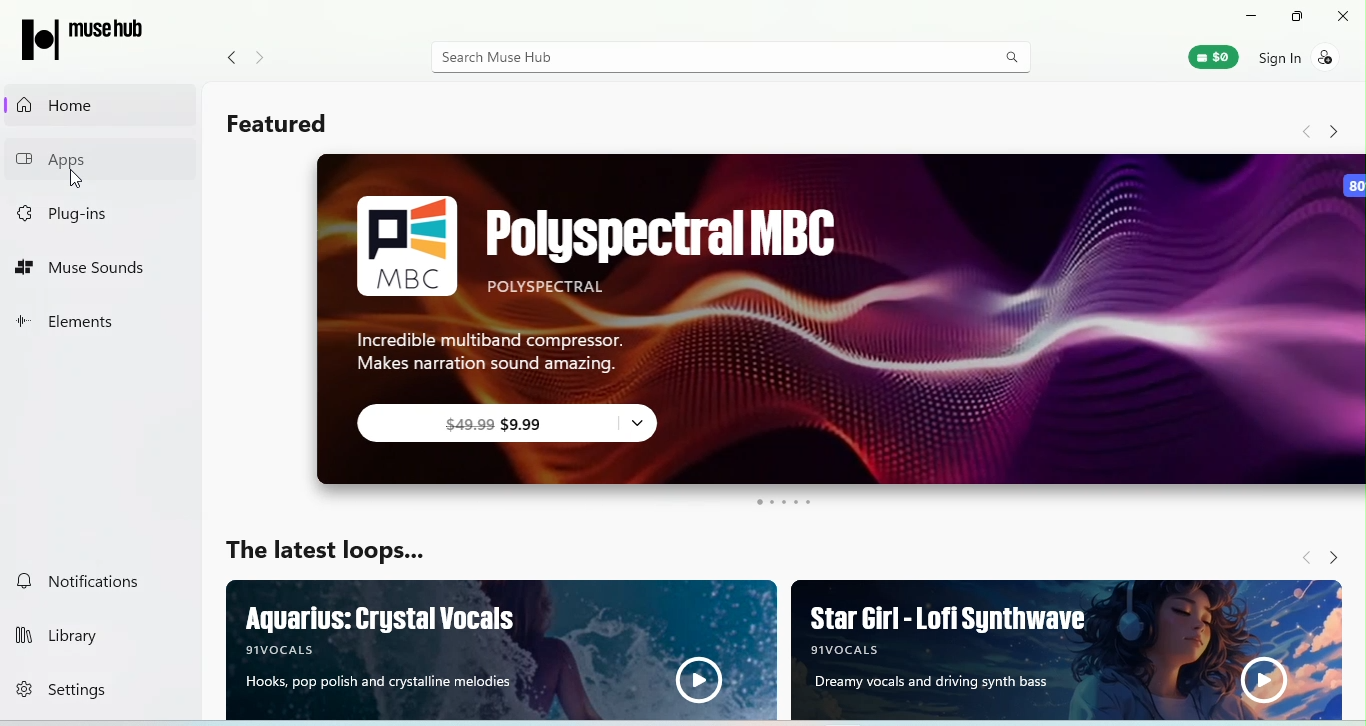  I want to click on Navigate forward, so click(262, 58).